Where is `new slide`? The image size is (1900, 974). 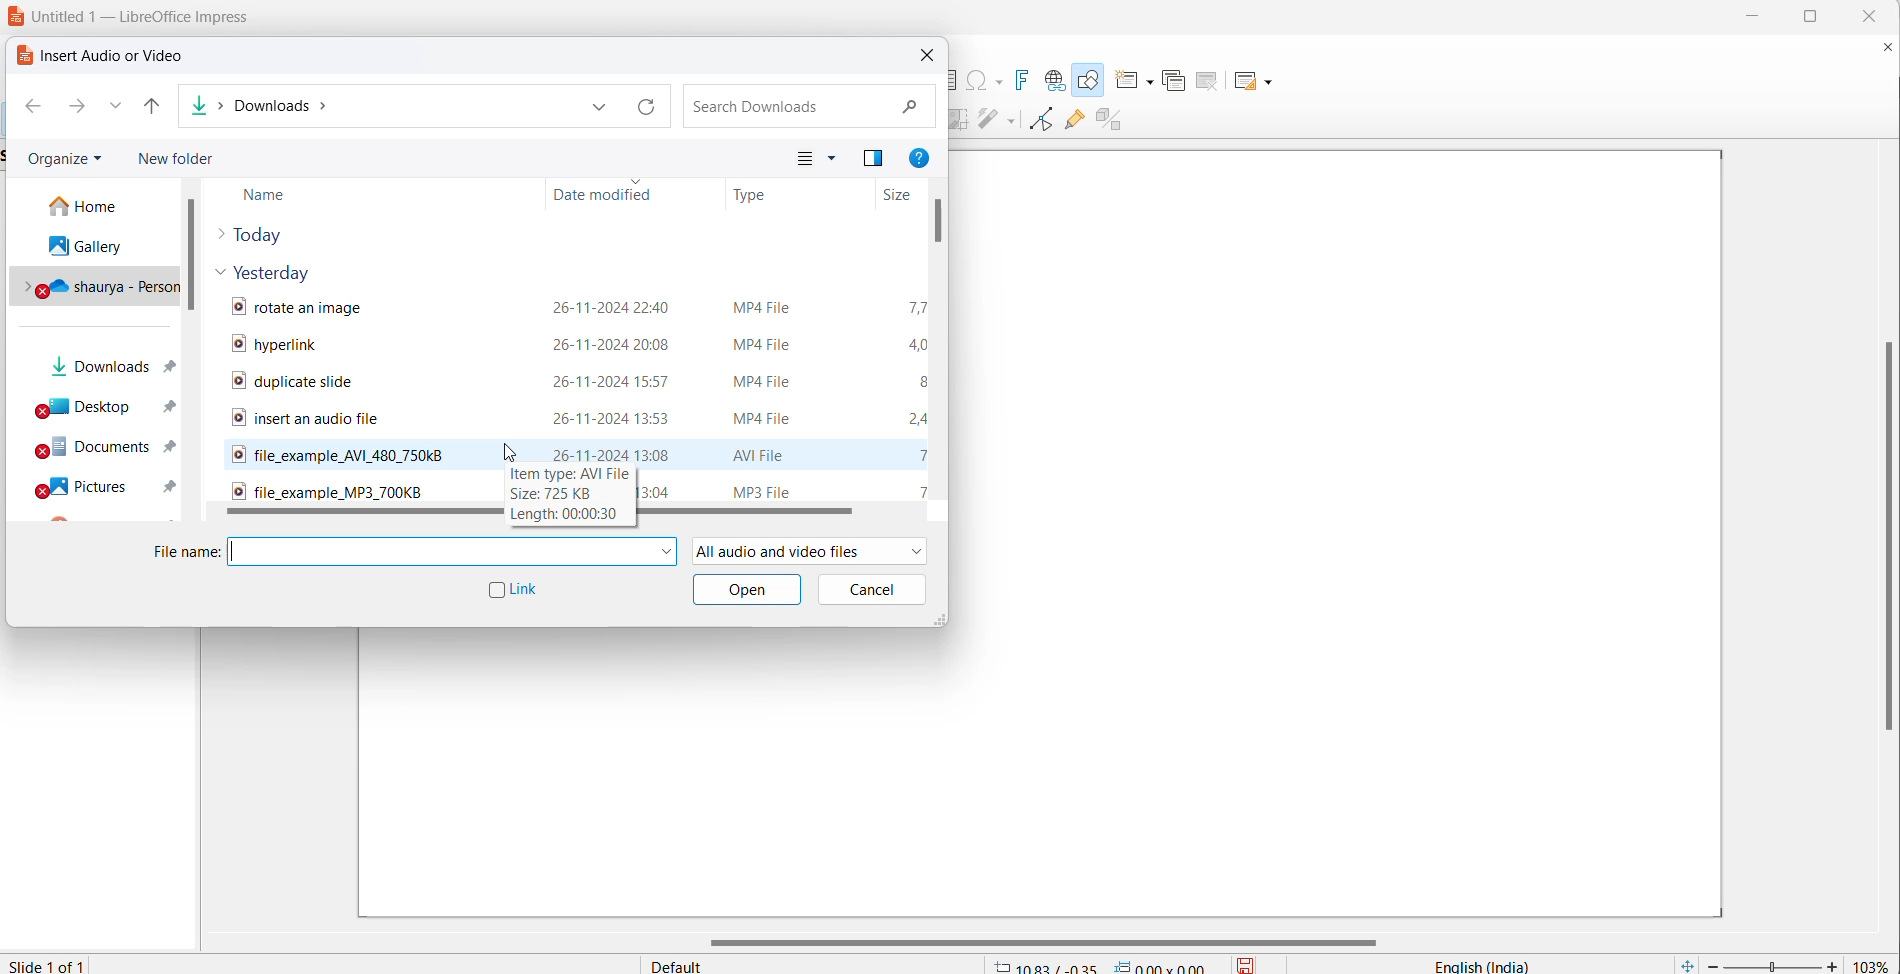
new slide is located at coordinates (1125, 81).